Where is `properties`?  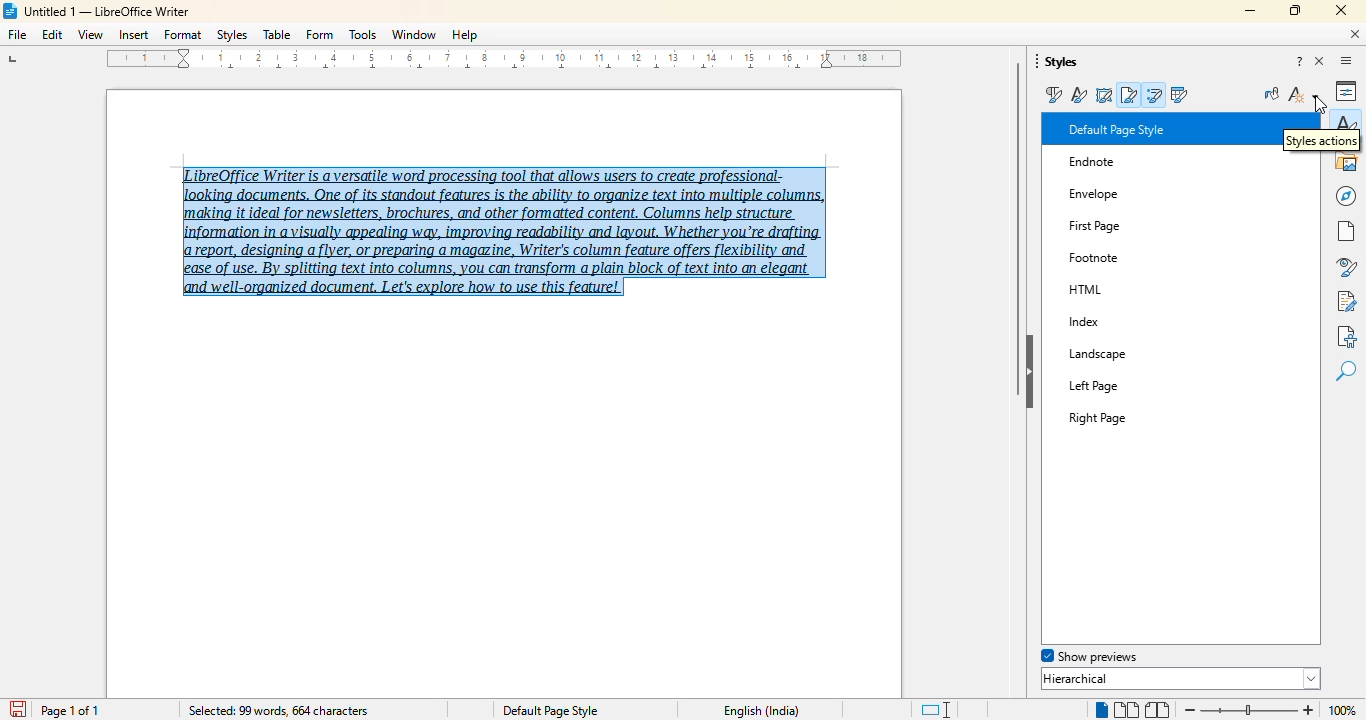
properties is located at coordinates (1348, 90).